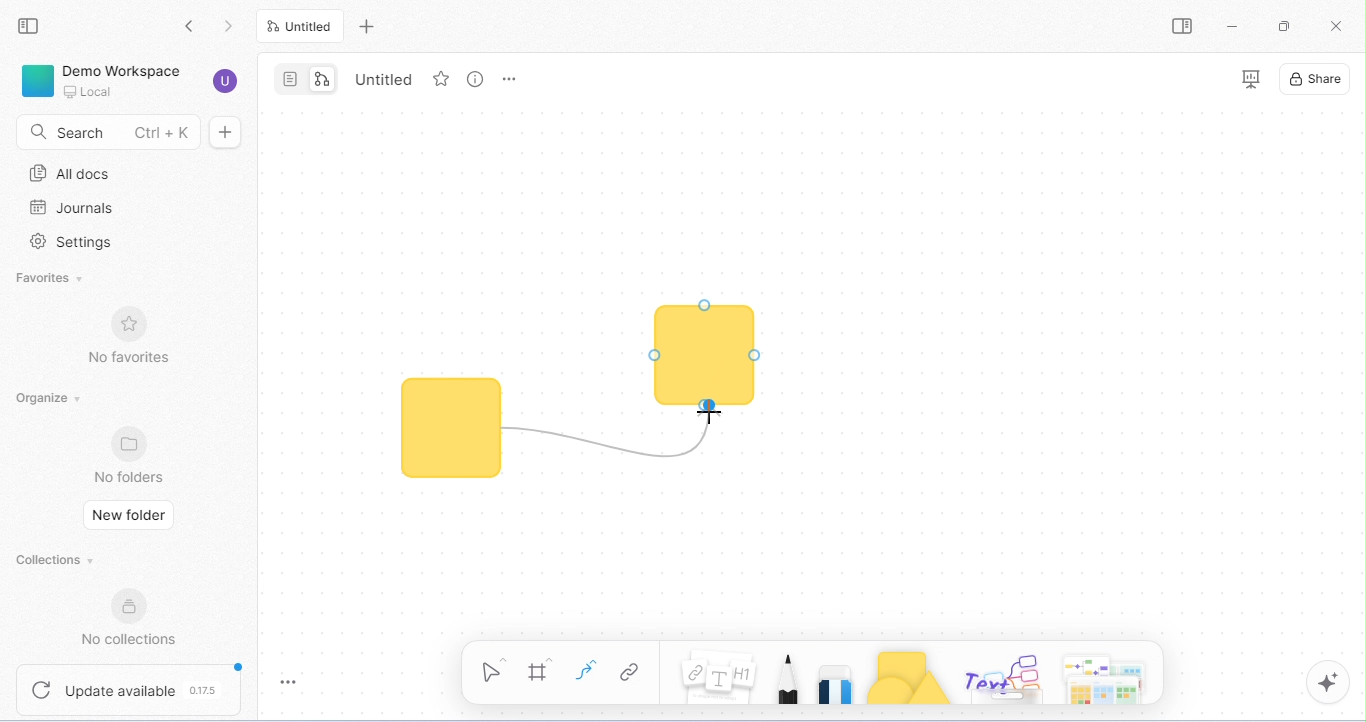 The width and height of the screenshot is (1366, 722). Describe the element at coordinates (131, 688) in the screenshot. I see `update available` at that location.